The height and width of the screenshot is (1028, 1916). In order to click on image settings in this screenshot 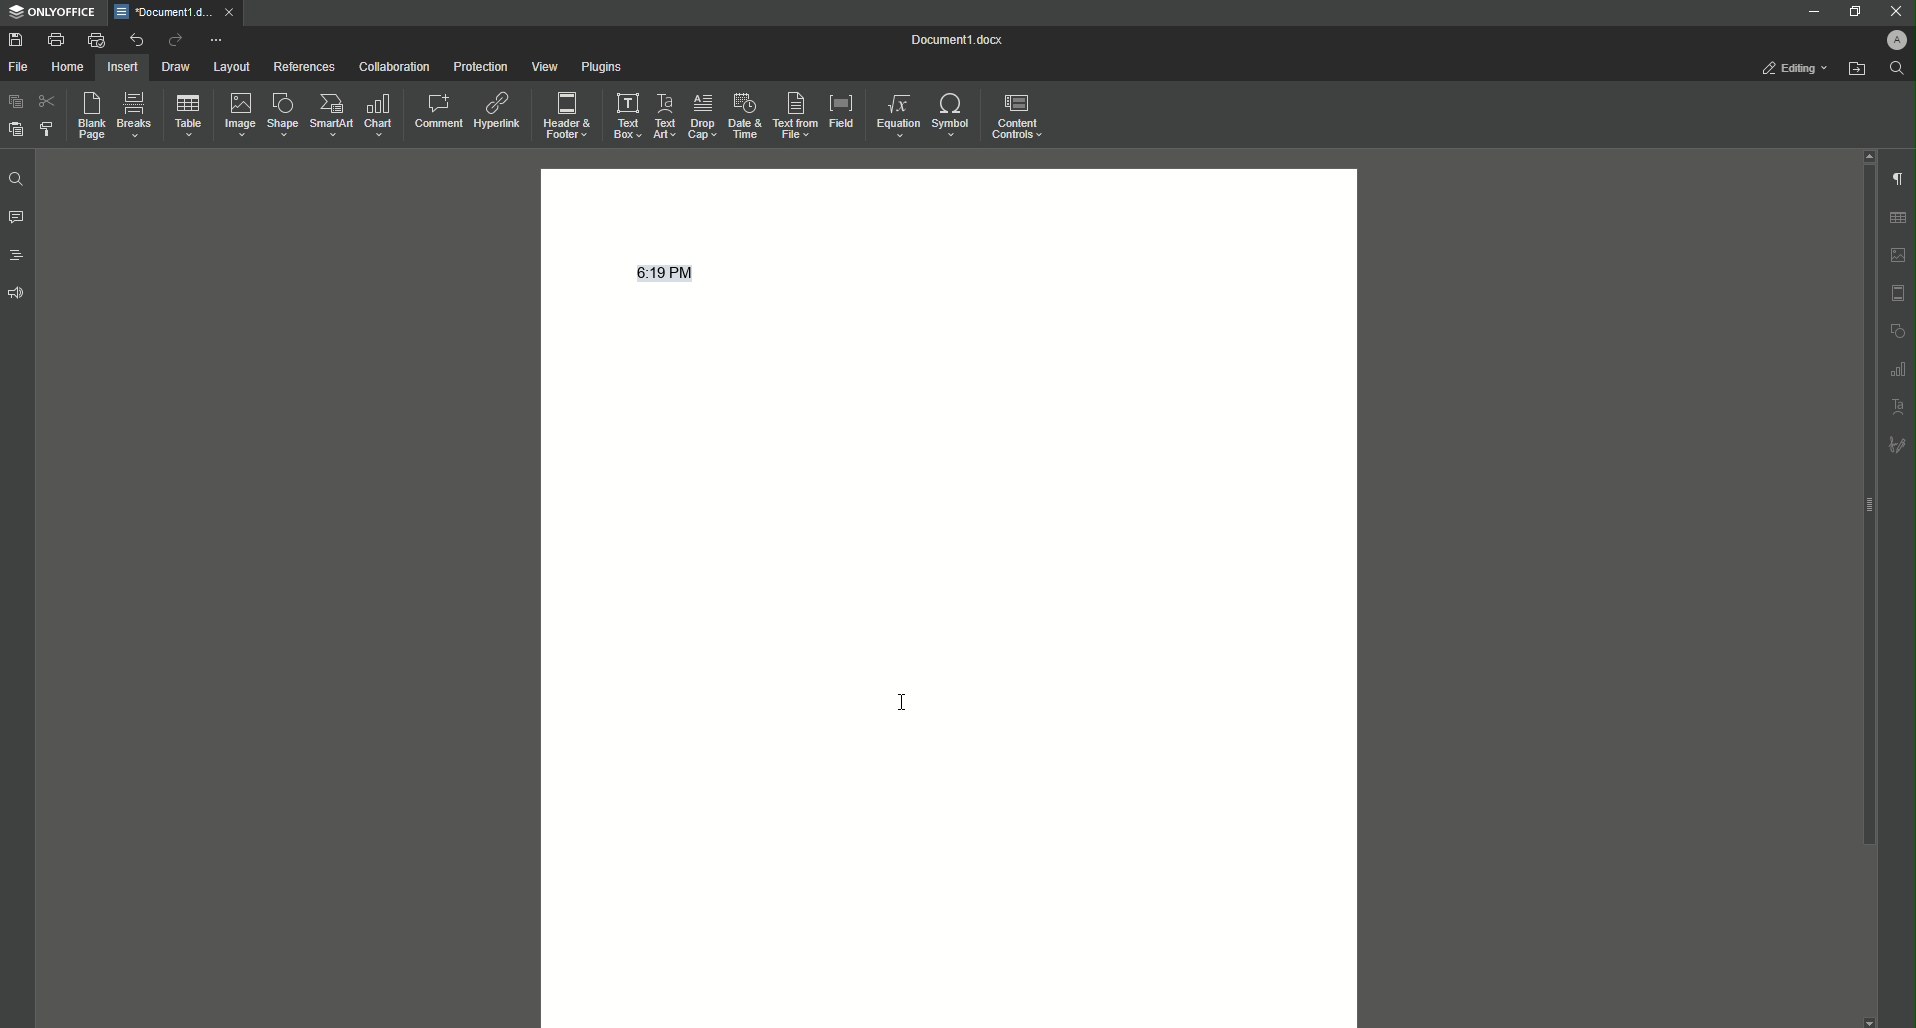, I will do `click(1899, 255)`.